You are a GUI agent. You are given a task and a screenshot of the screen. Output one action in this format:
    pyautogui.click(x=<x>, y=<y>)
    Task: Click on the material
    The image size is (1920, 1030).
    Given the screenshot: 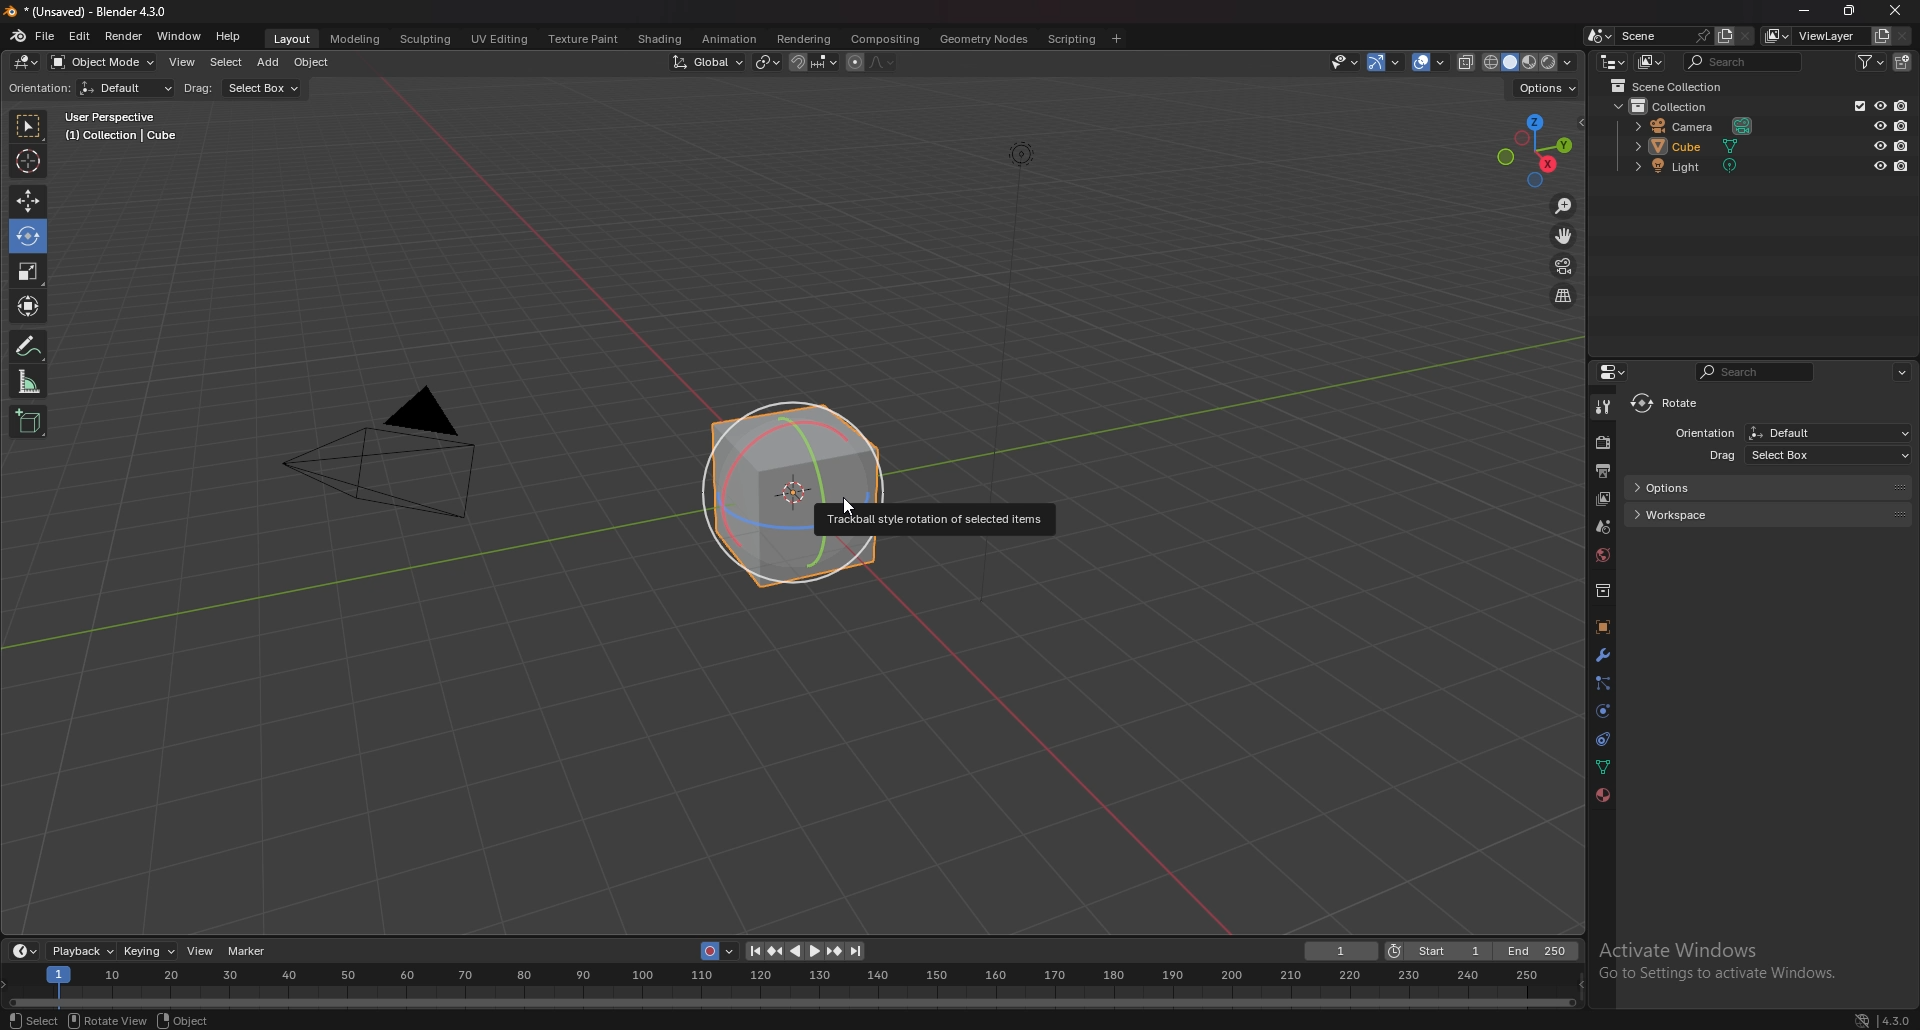 What is the action you would take?
    pyautogui.click(x=1602, y=795)
    